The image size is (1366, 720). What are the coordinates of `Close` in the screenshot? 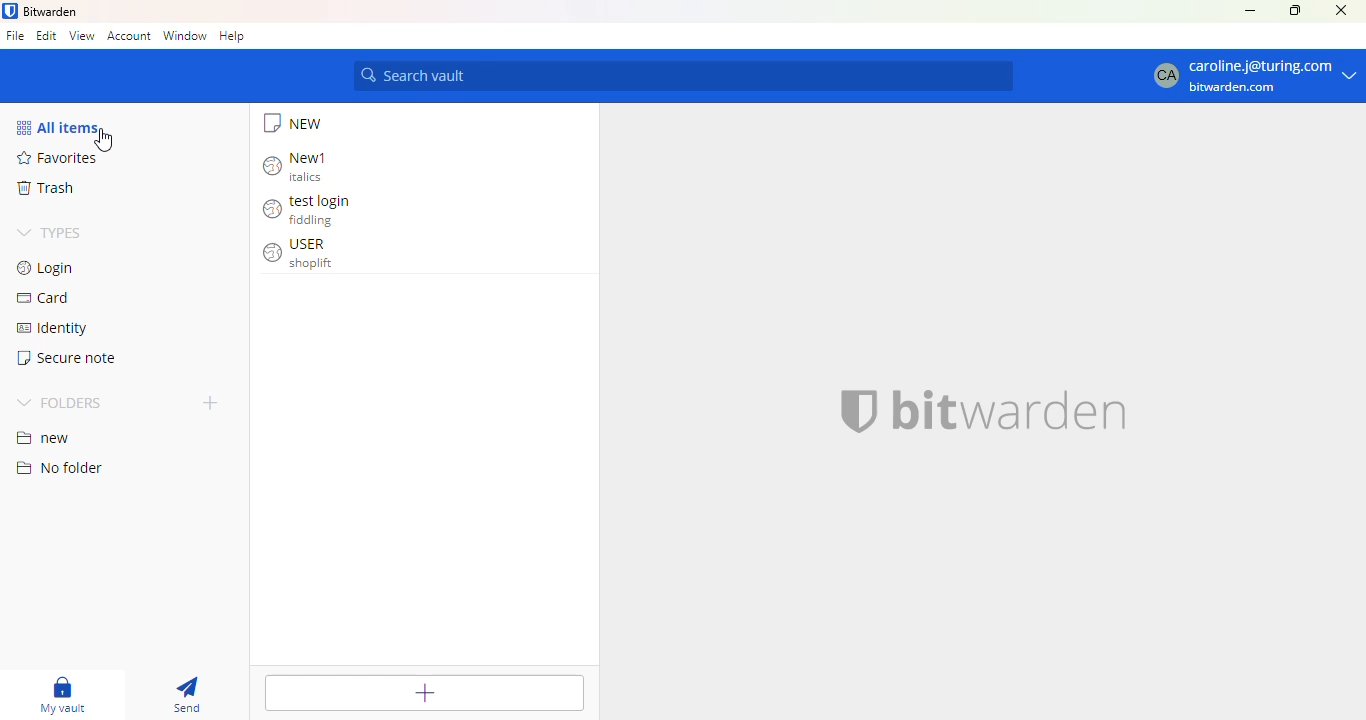 It's located at (1343, 12).